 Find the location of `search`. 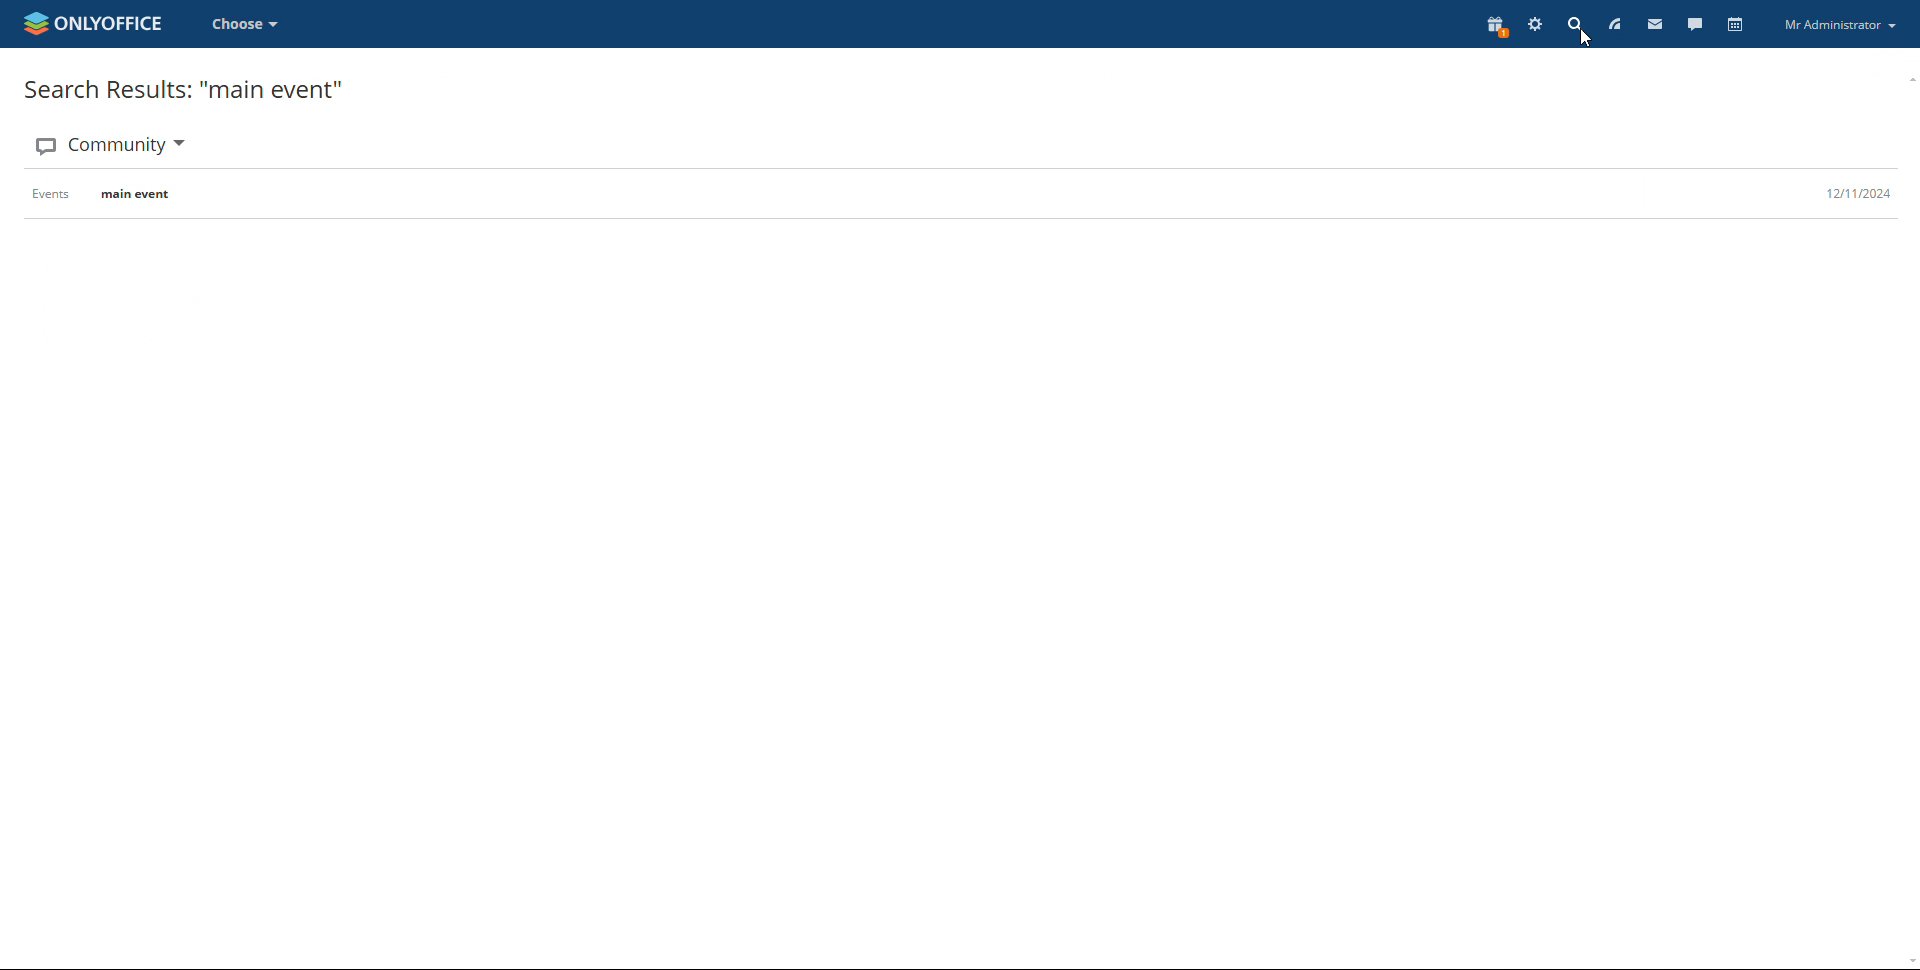

search is located at coordinates (1574, 24).